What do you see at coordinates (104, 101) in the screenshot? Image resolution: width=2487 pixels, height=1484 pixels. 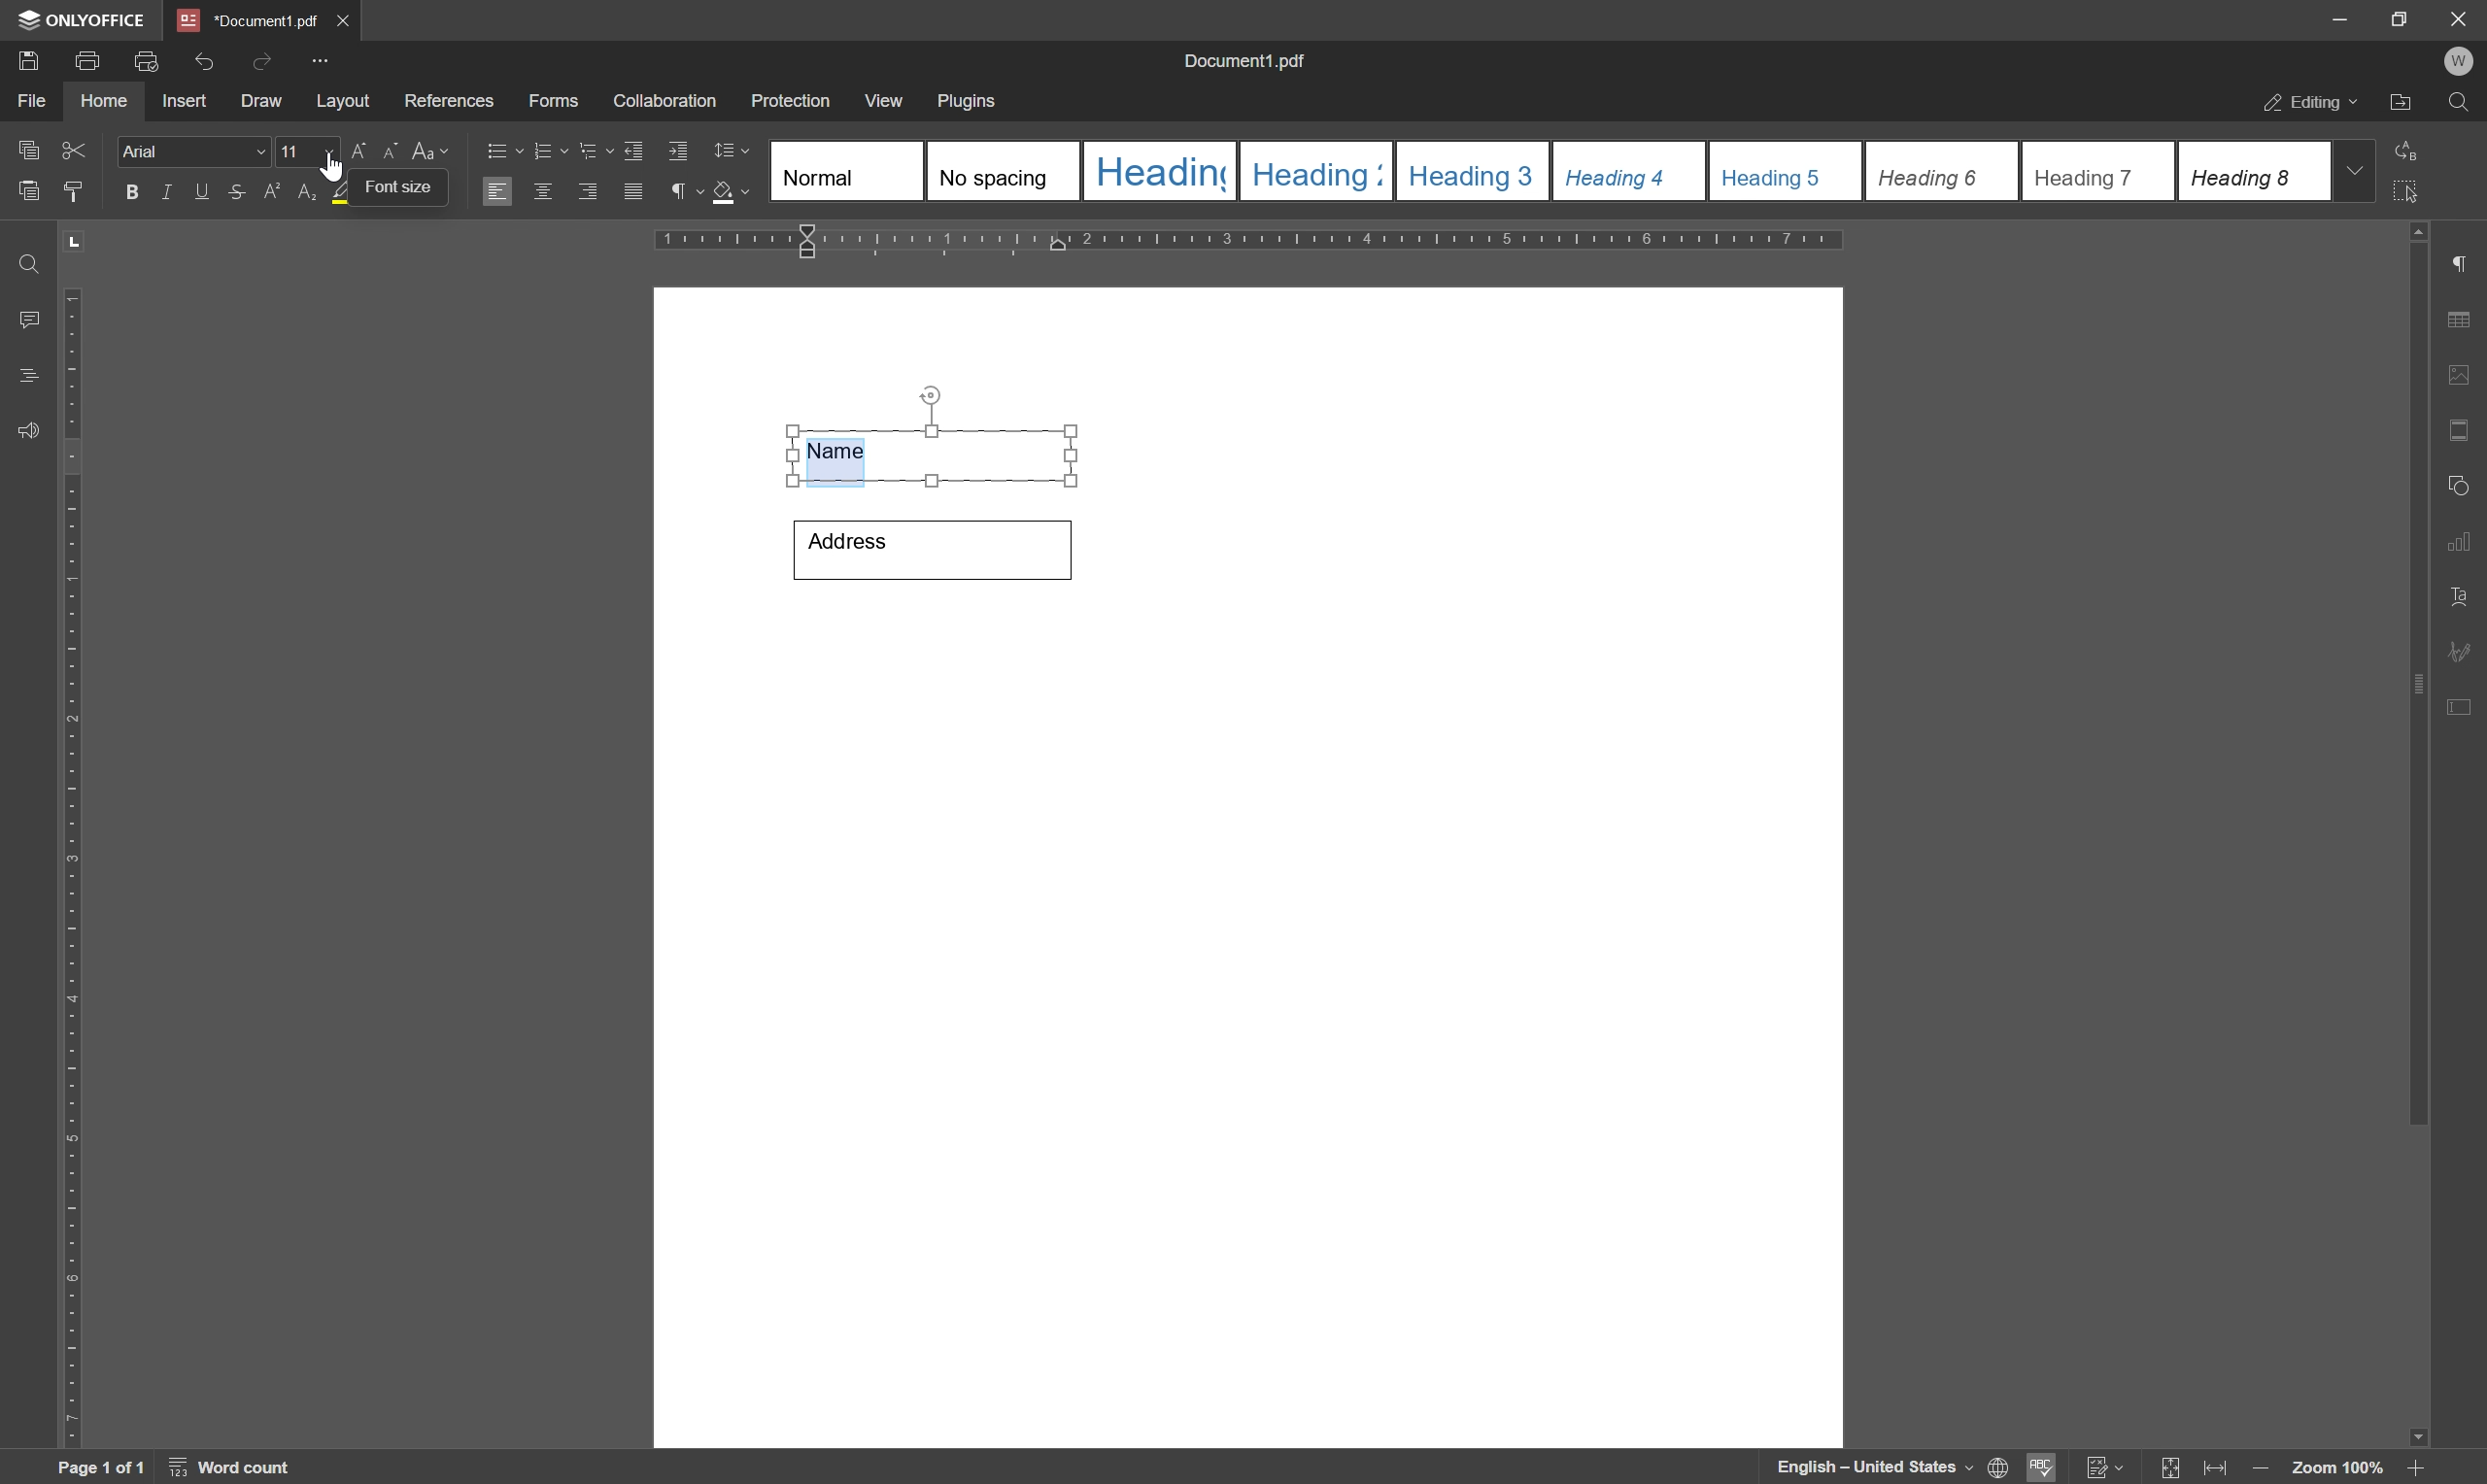 I see `home` at bounding box center [104, 101].